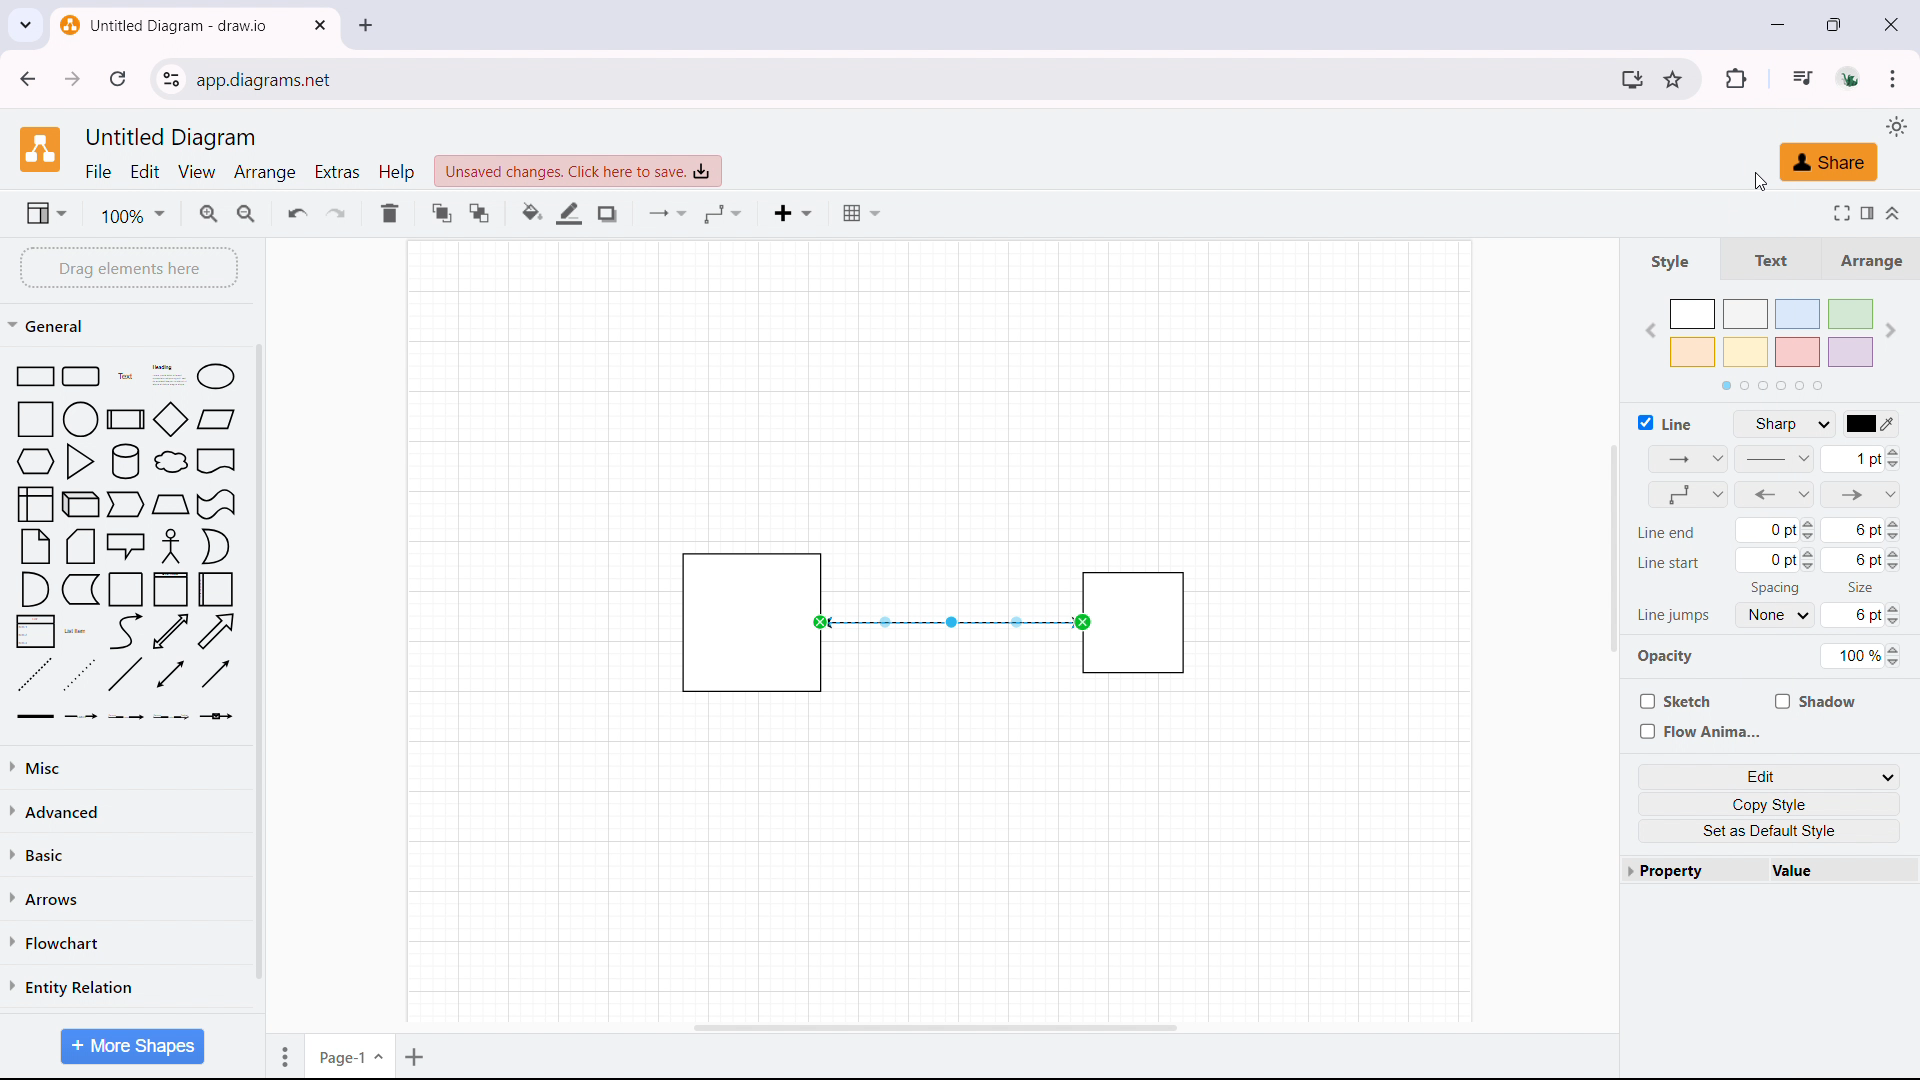  What do you see at coordinates (793, 213) in the screenshot?
I see `insert` at bounding box center [793, 213].